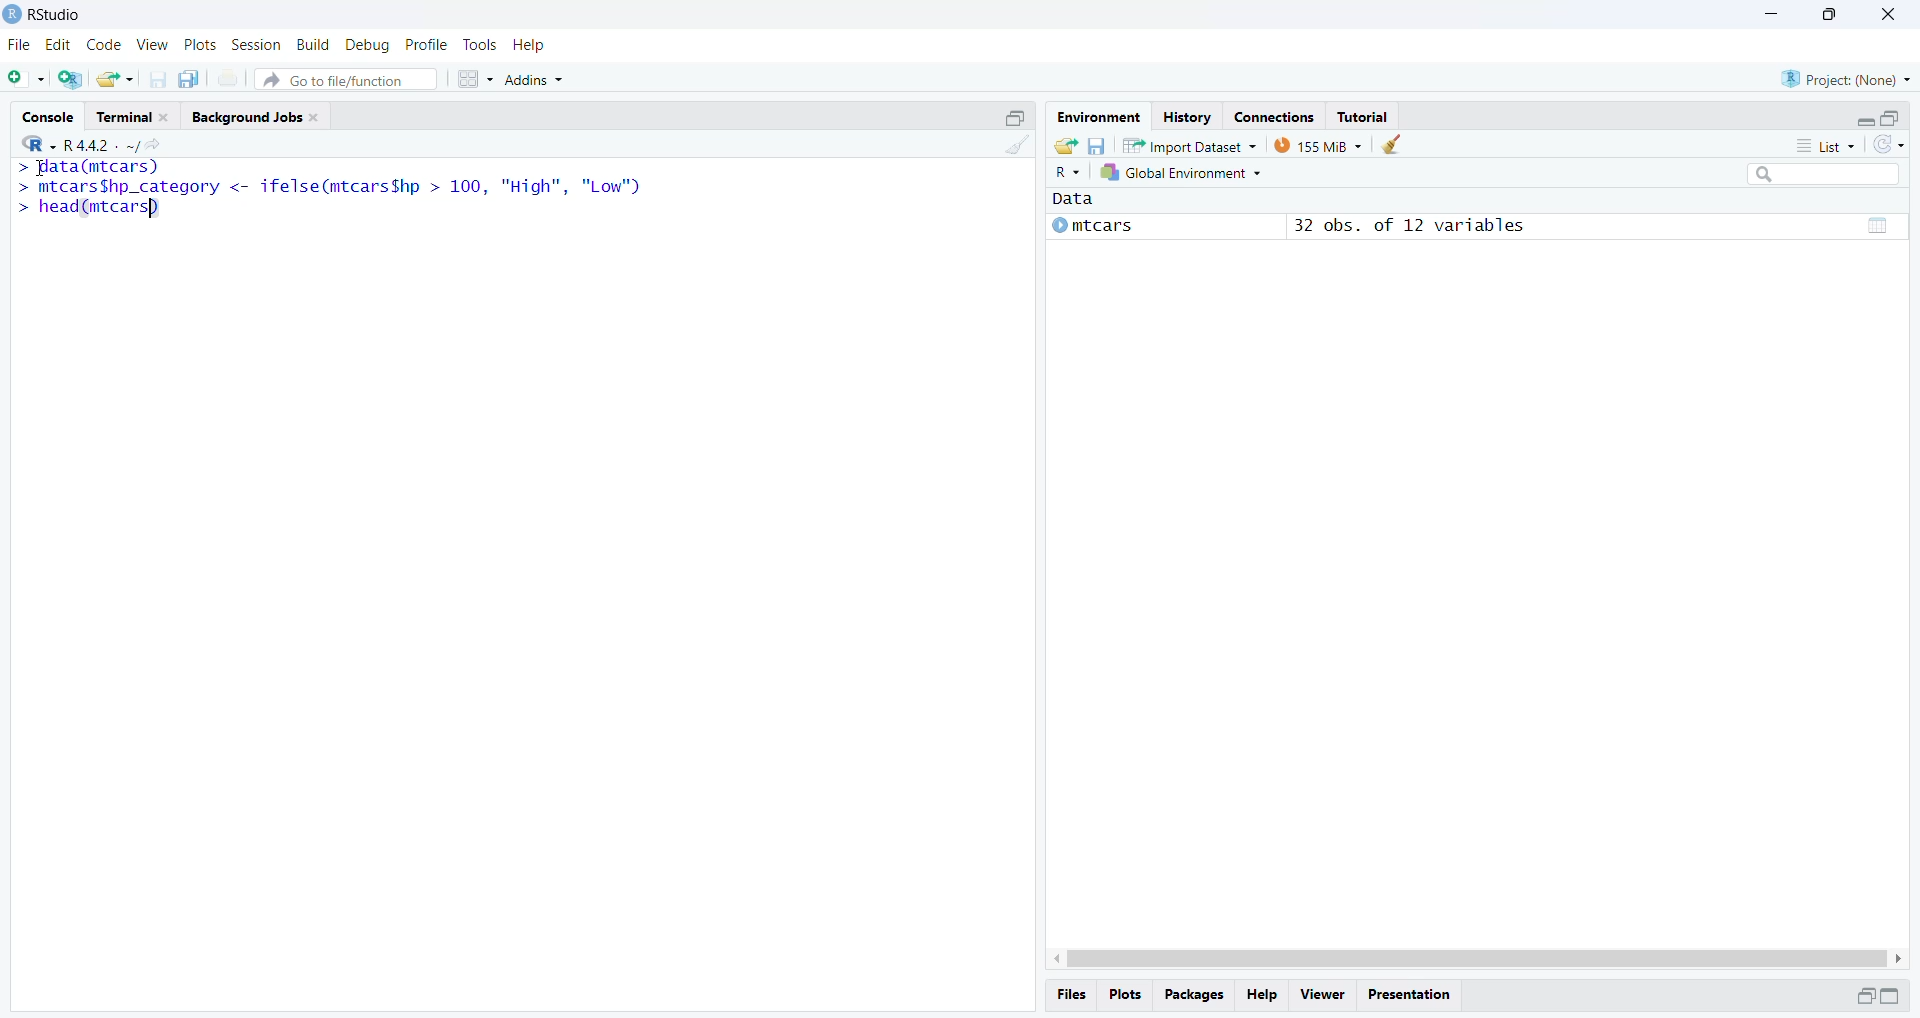 The image size is (1920, 1018). Describe the element at coordinates (1098, 117) in the screenshot. I see `Environment` at that location.